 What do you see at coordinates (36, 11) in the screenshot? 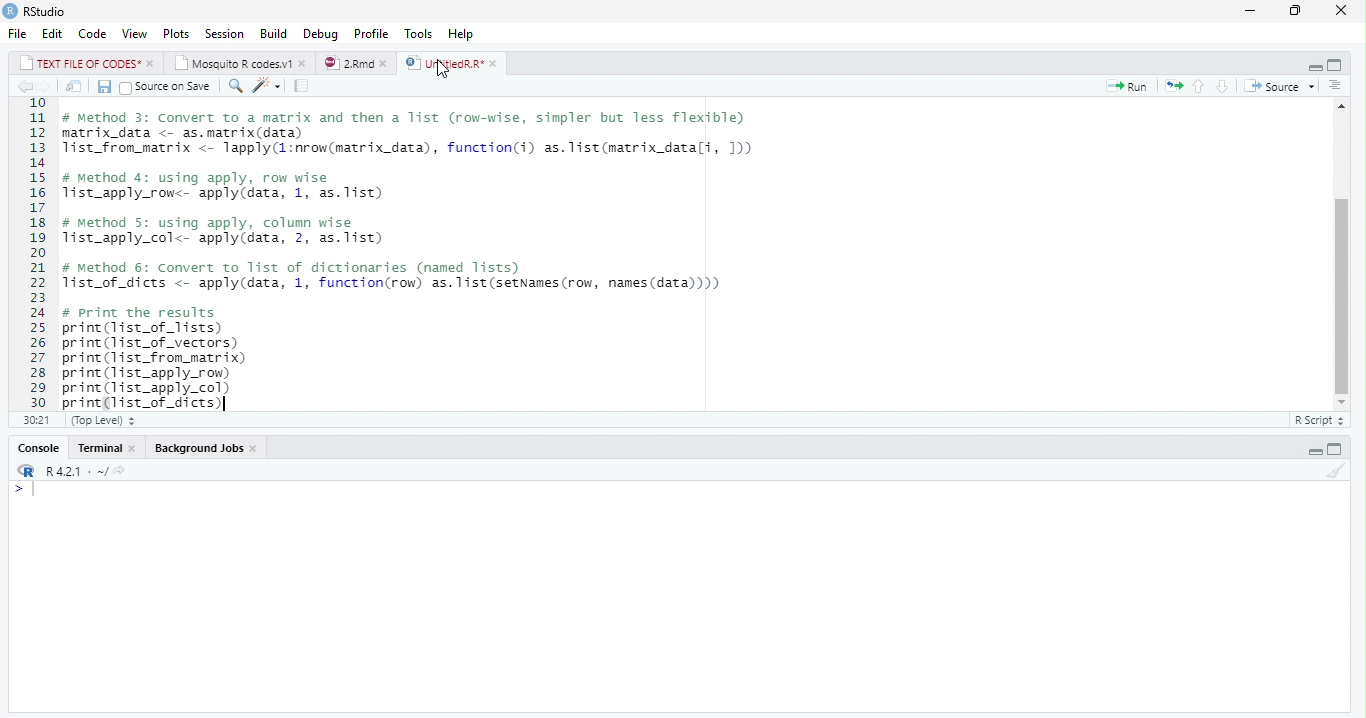
I see `RStudio` at bounding box center [36, 11].